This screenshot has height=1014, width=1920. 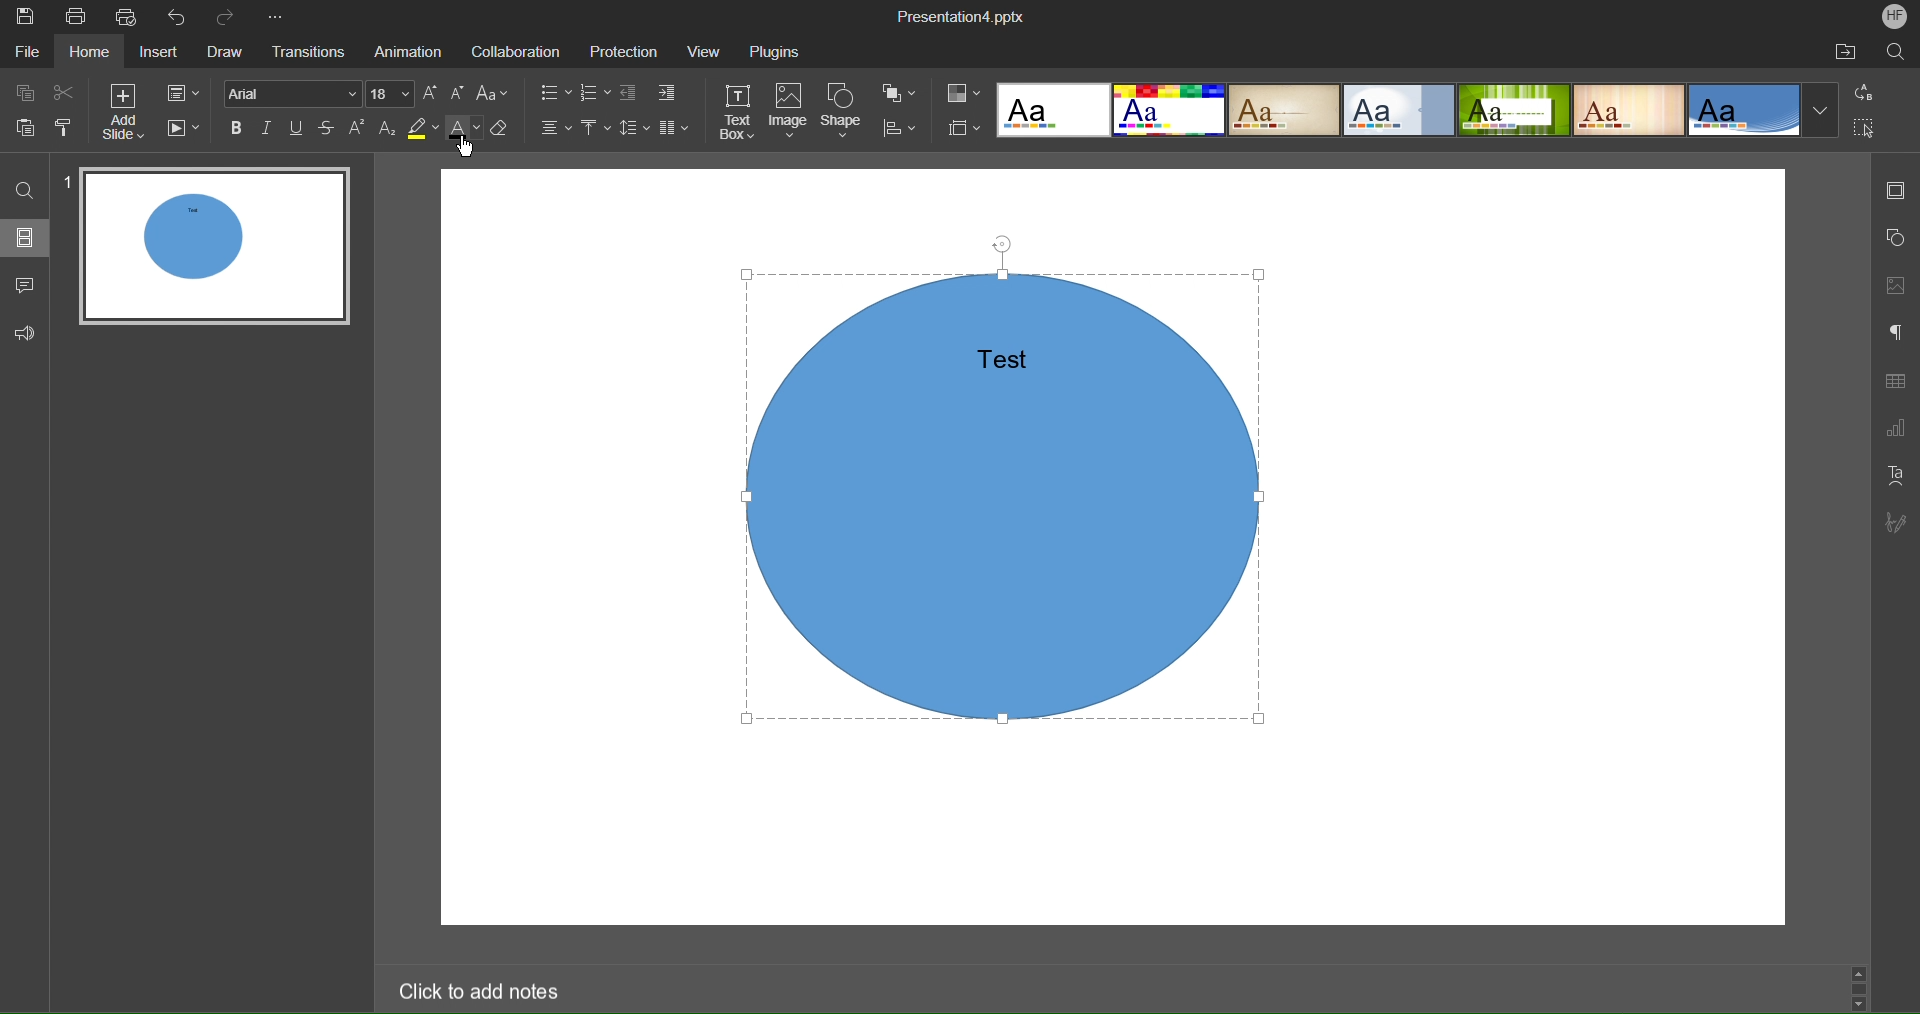 I want to click on Vertical Alignment, so click(x=599, y=129).